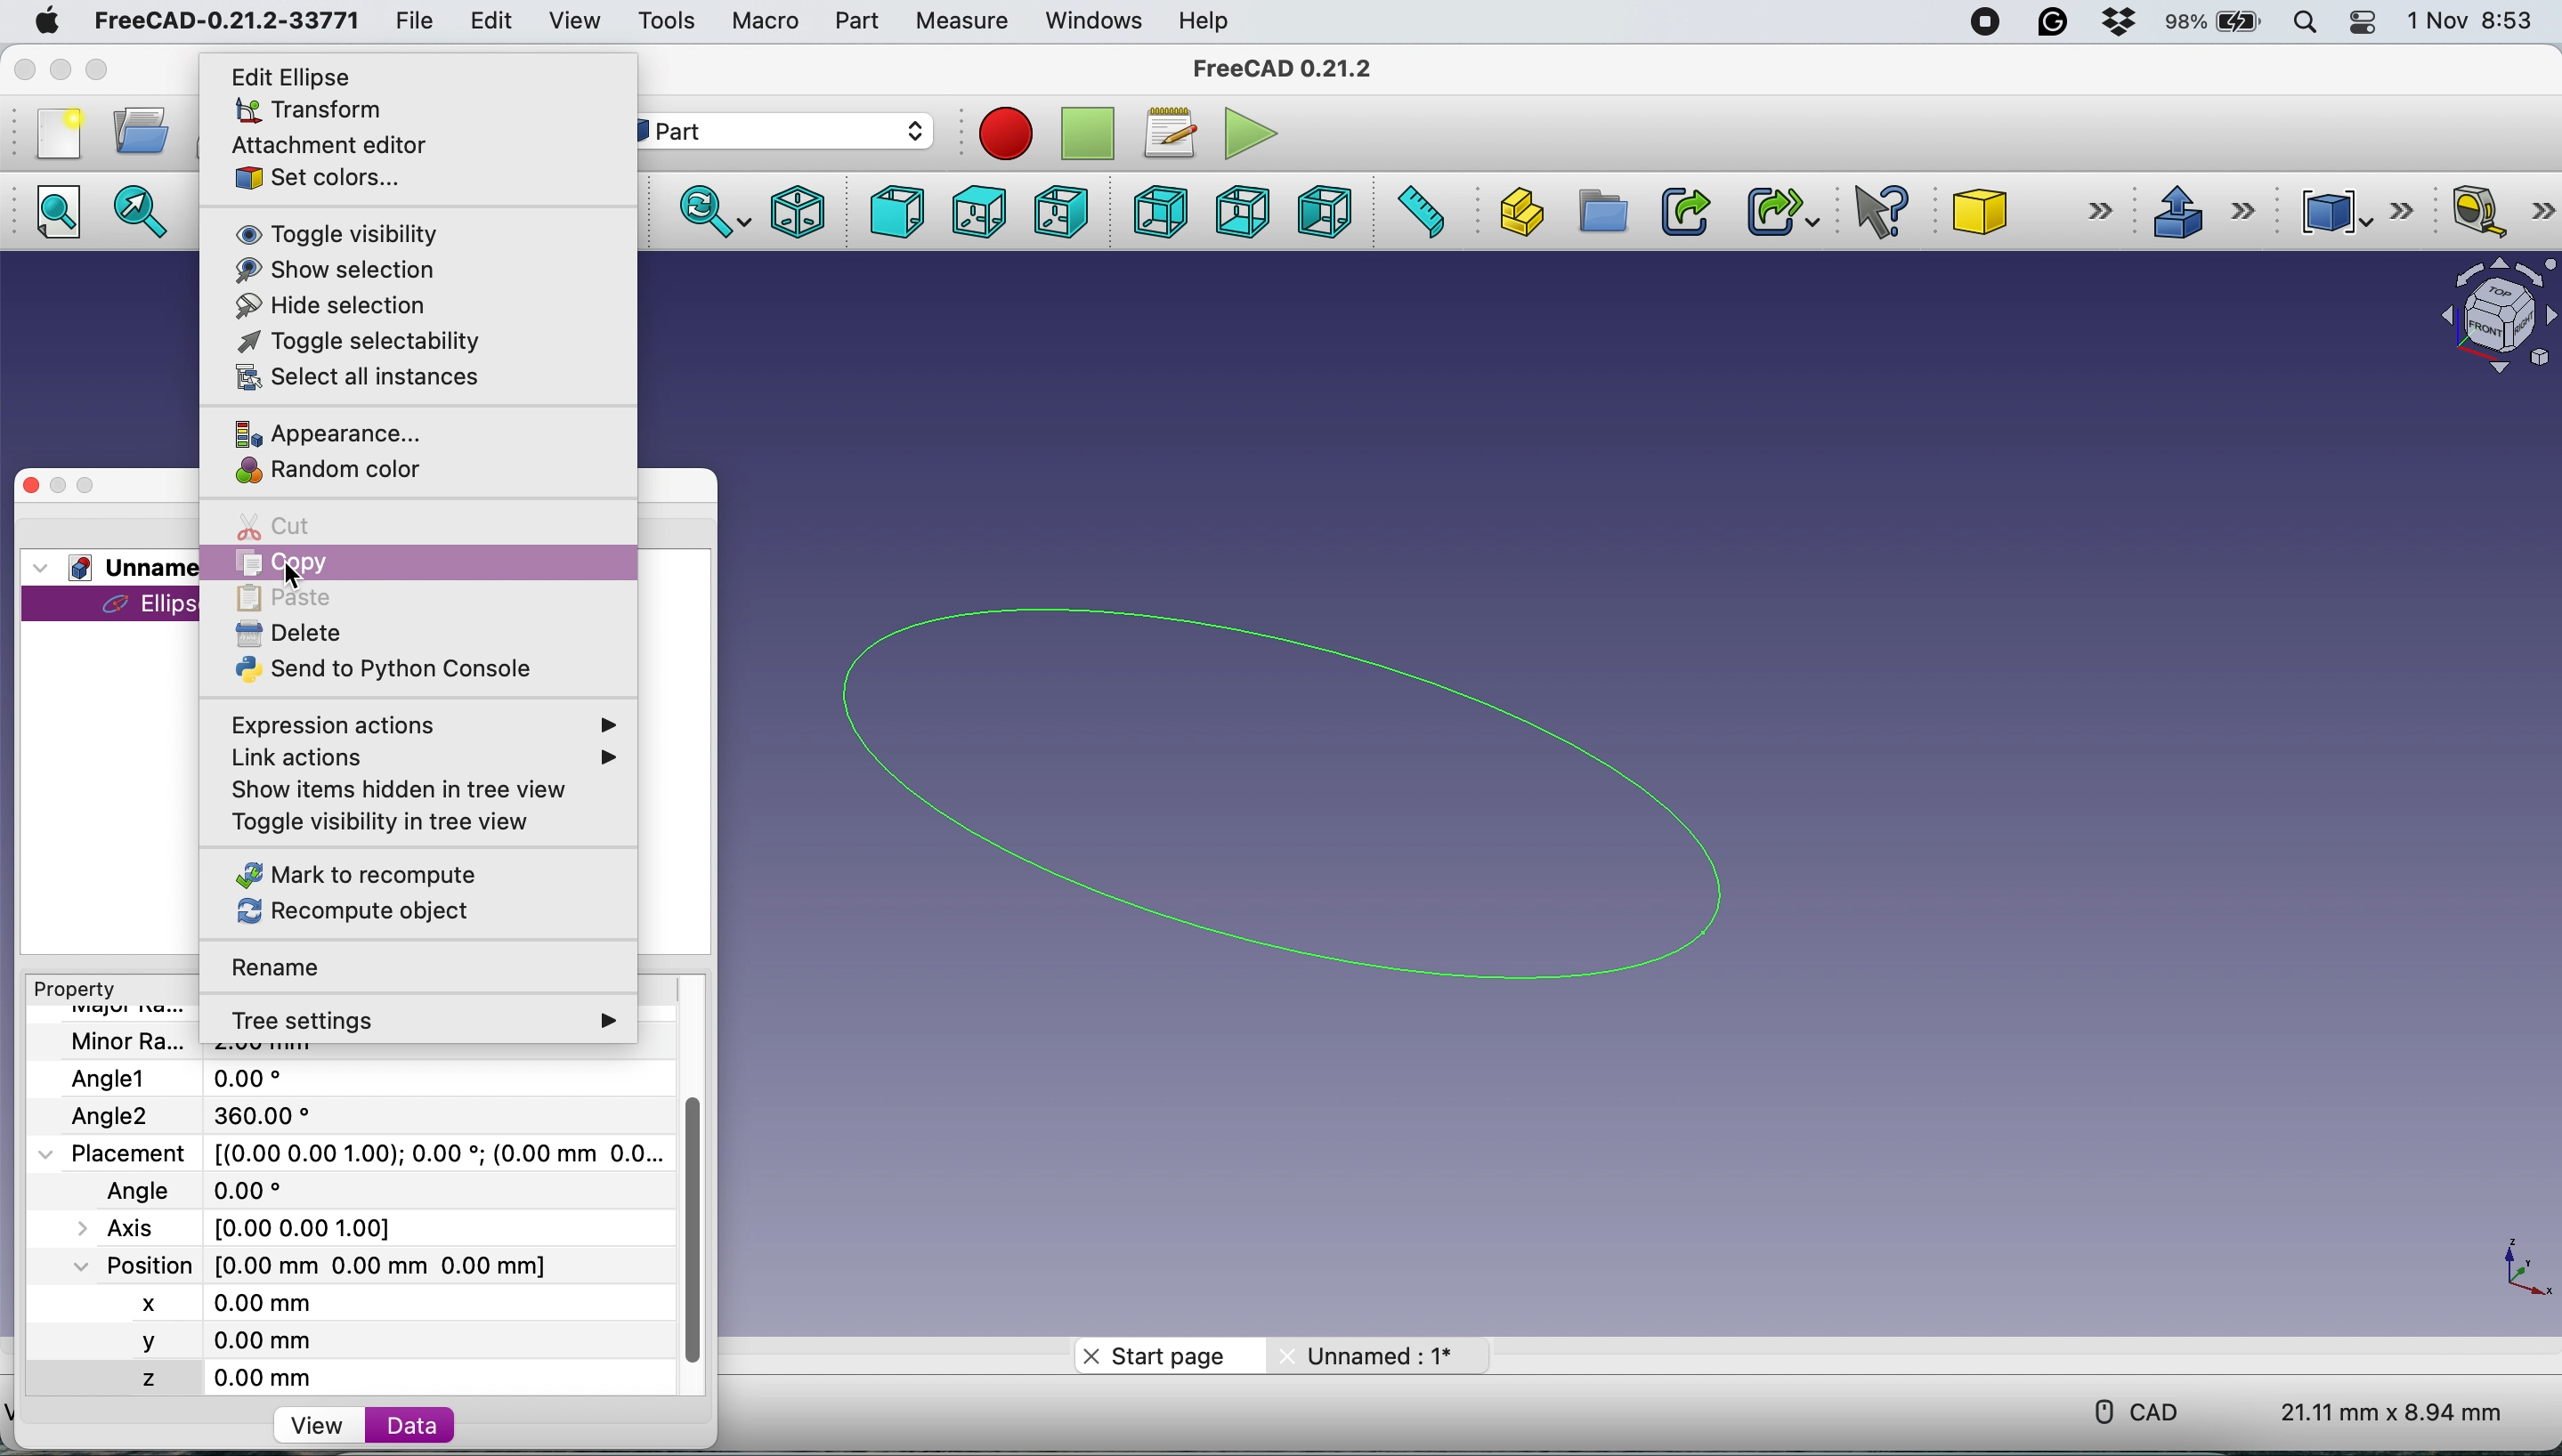 The image size is (2562, 1456). Describe the element at coordinates (287, 971) in the screenshot. I see `rename` at that location.